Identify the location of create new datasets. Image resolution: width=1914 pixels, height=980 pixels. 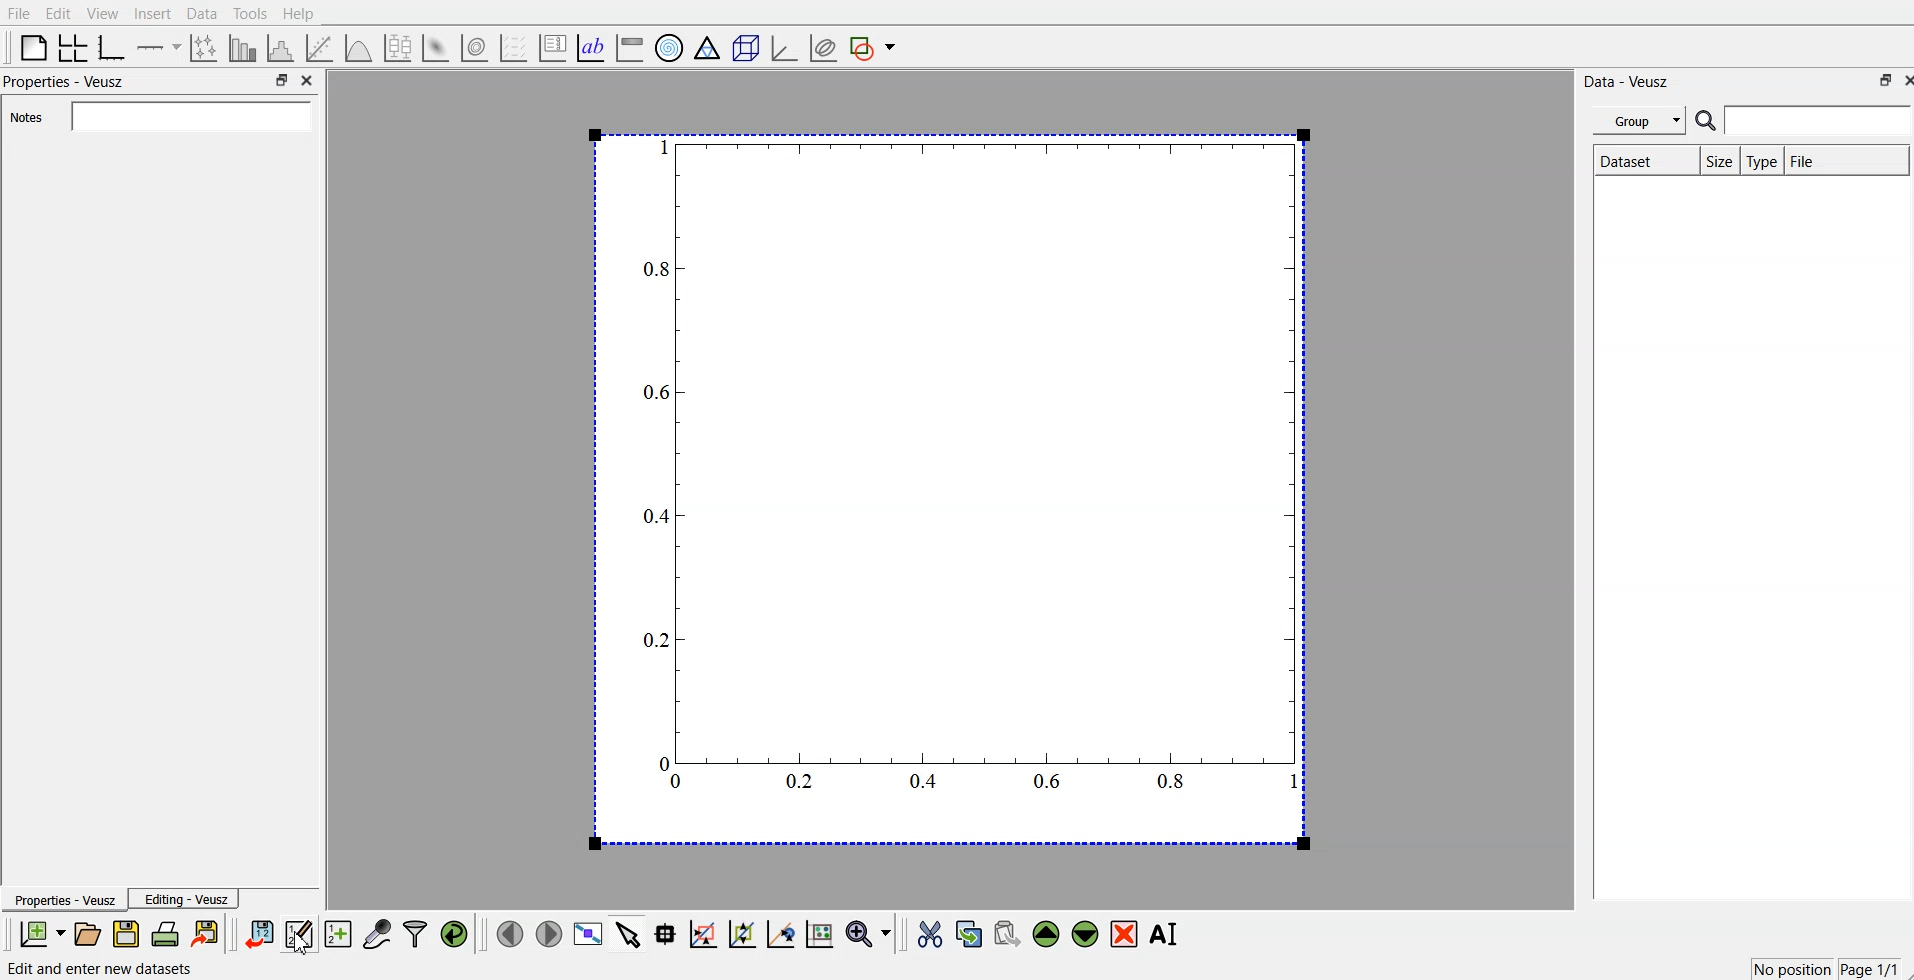
(339, 935).